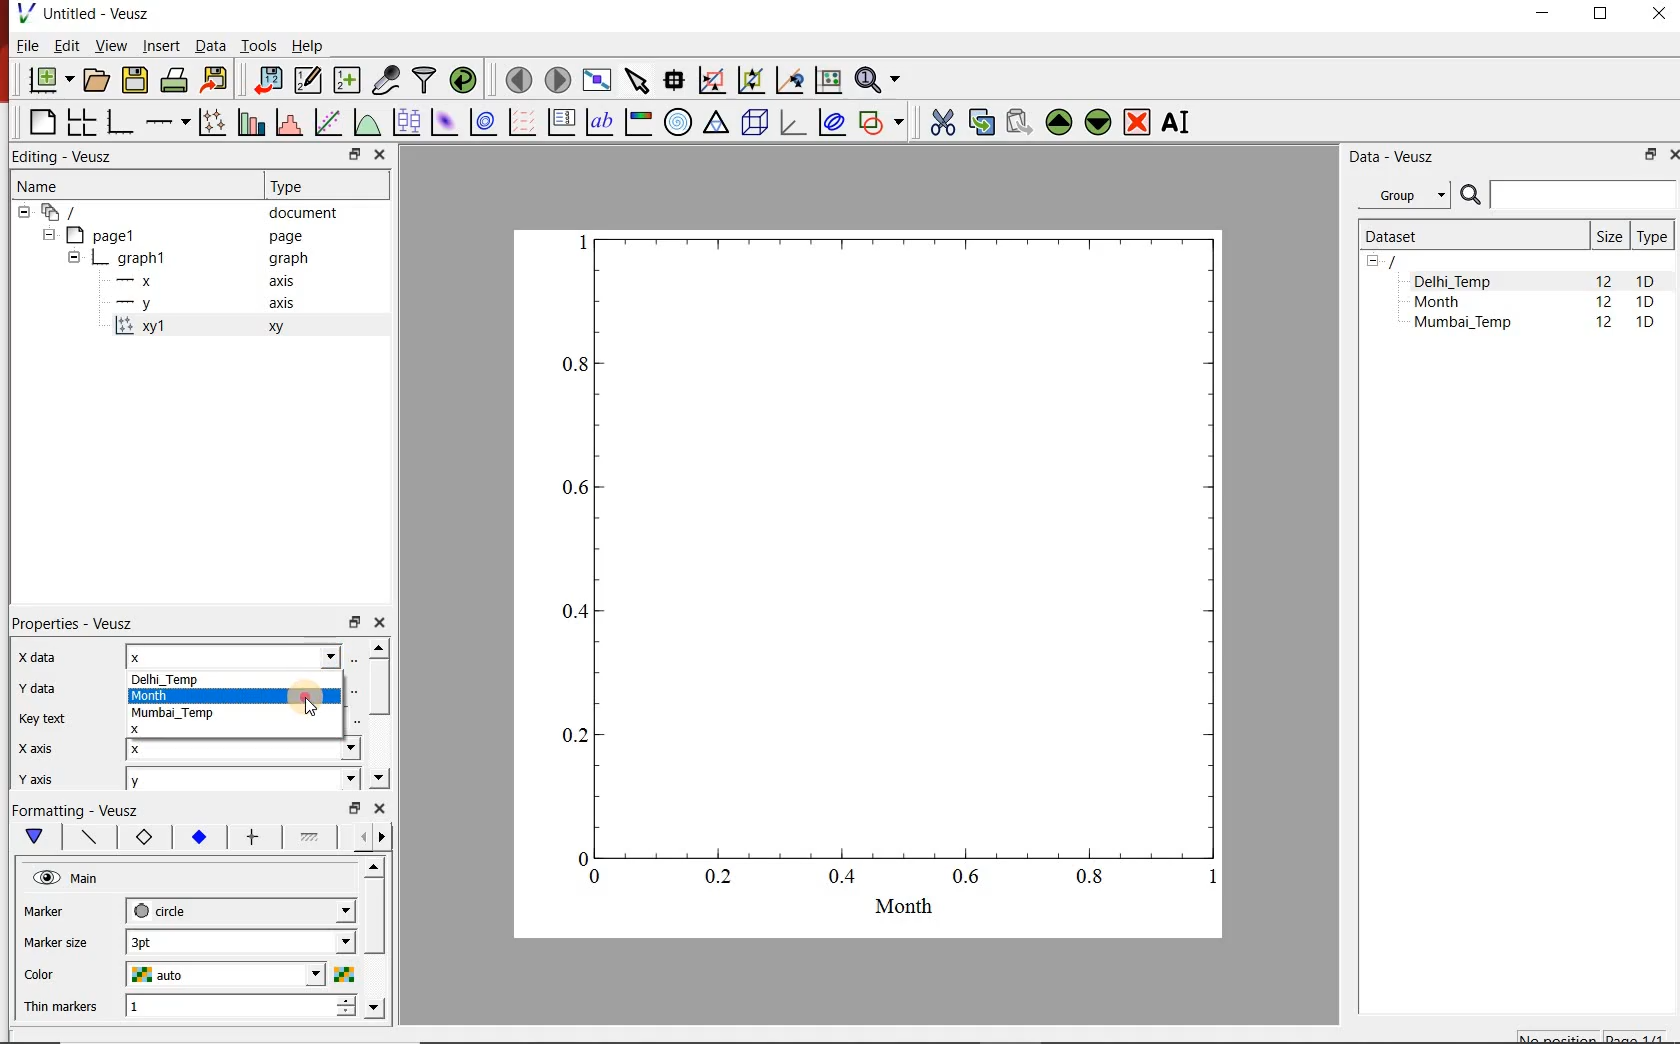 This screenshot has height=1044, width=1680. I want to click on Grid lines, so click(373, 839).